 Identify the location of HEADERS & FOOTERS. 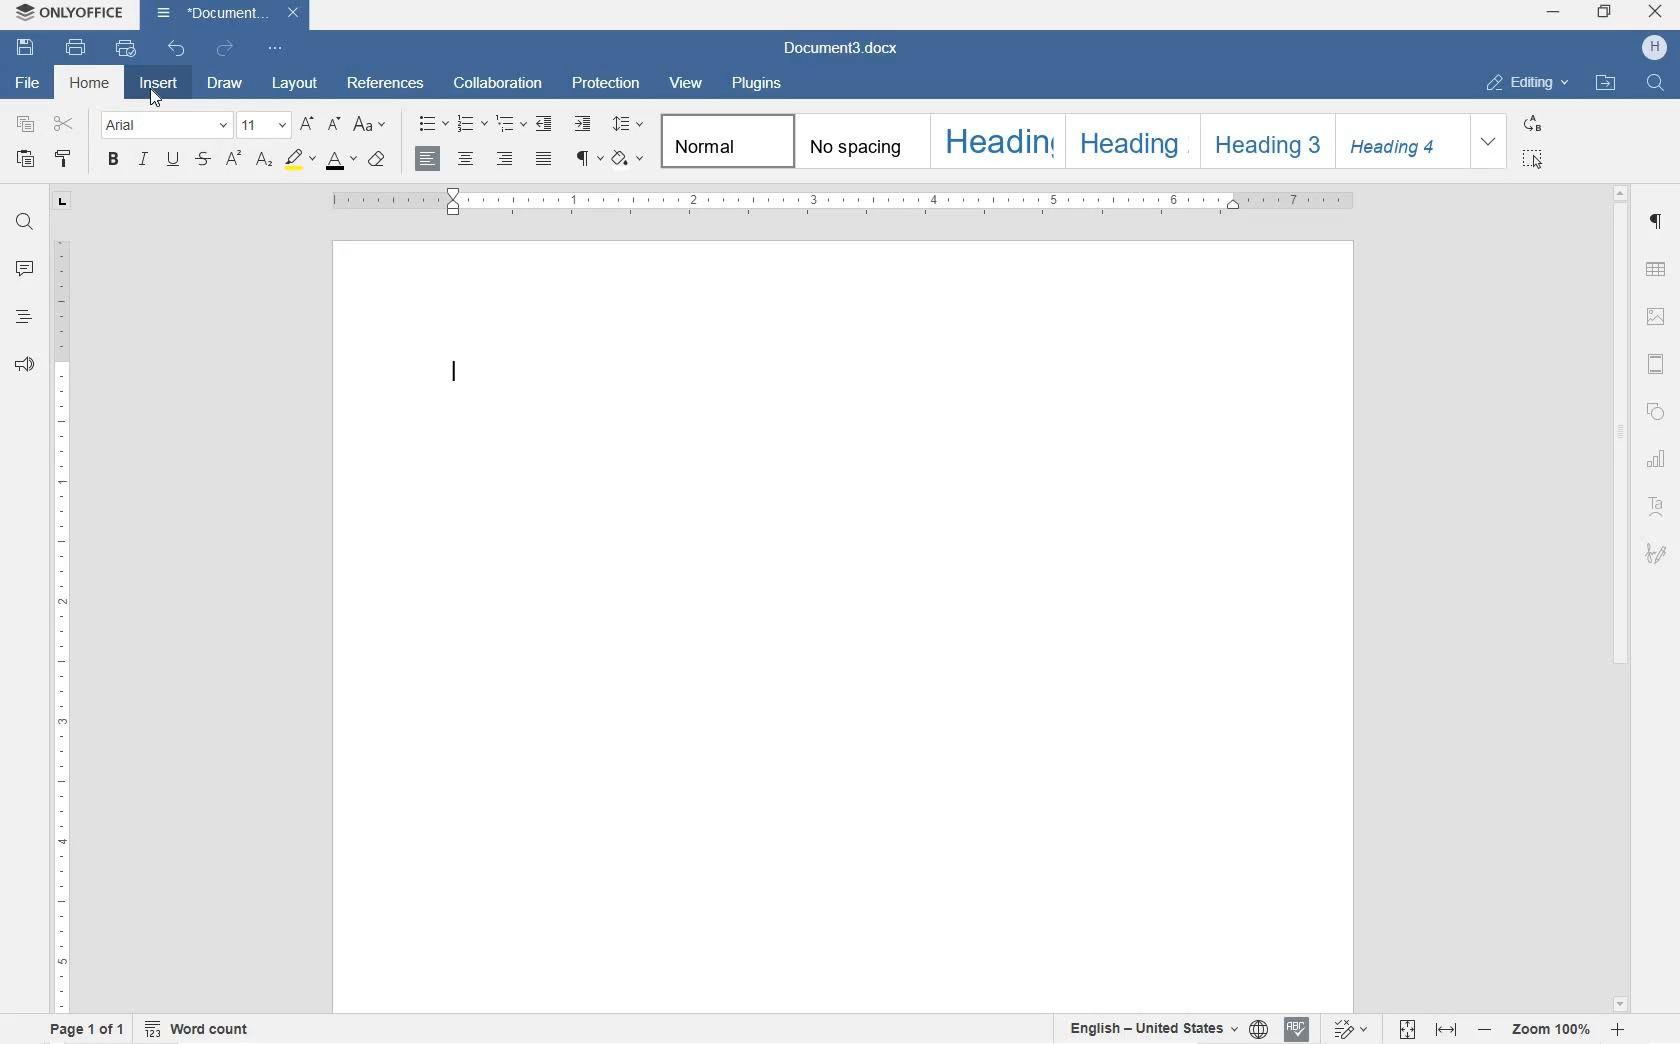
(1657, 366).